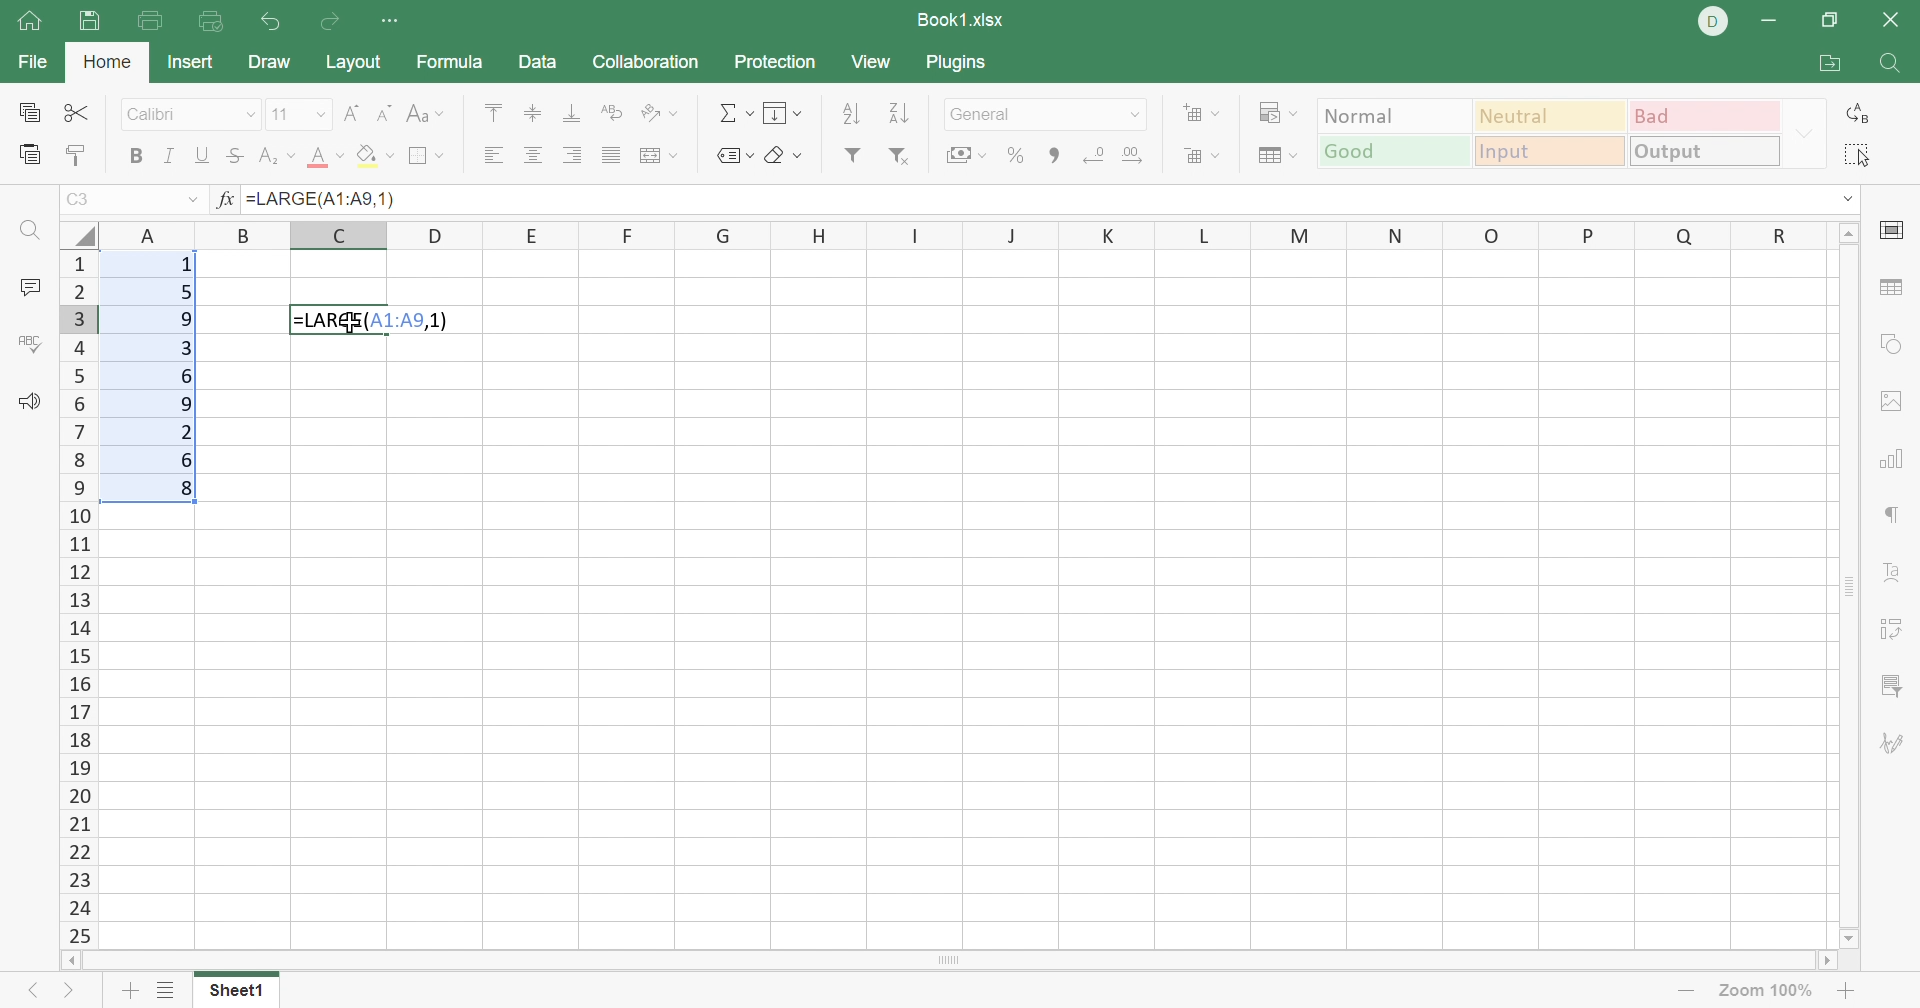 This screenshot has width=1920, height=1008. I want to click on Drop Down, so click(193, 198).